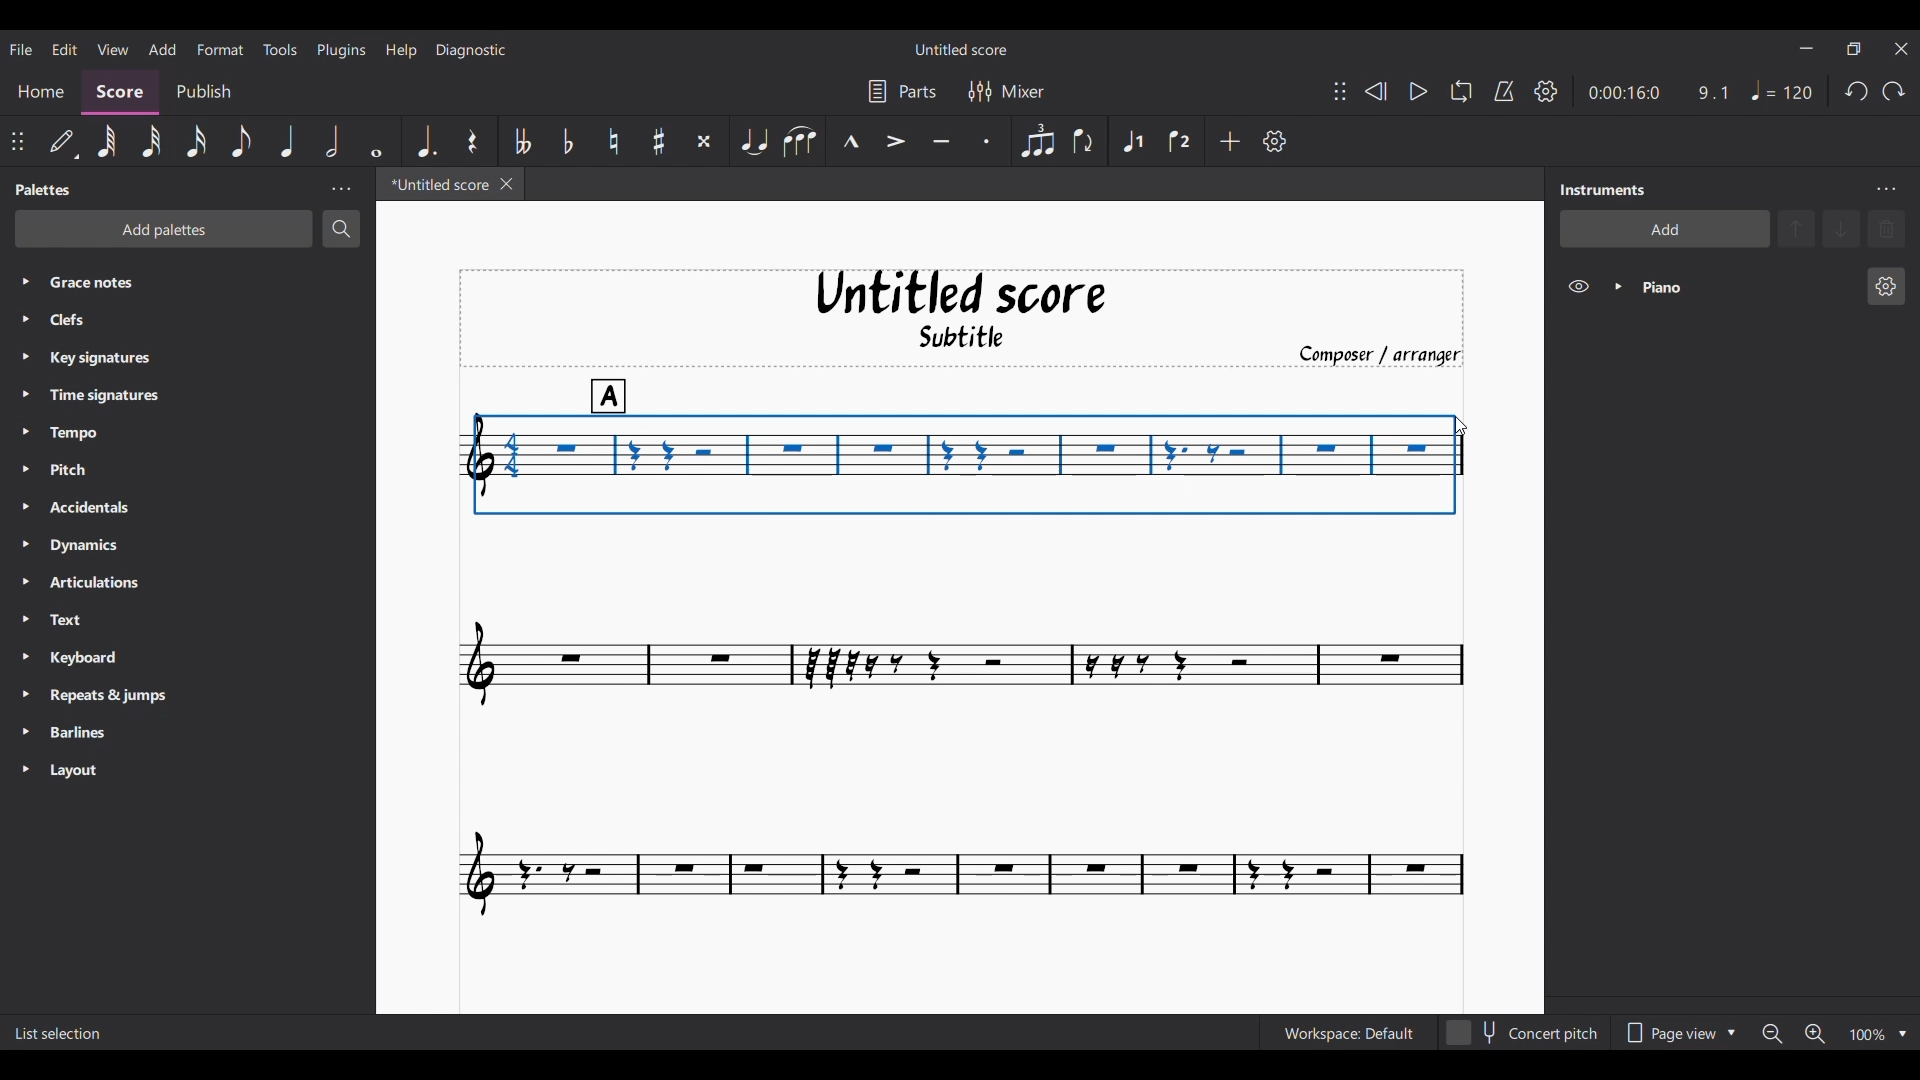 This screenshot has height=1080, width=1920. Describe the element at coordinates (472, 141) in the screenshot. I see `Rest` at that location.